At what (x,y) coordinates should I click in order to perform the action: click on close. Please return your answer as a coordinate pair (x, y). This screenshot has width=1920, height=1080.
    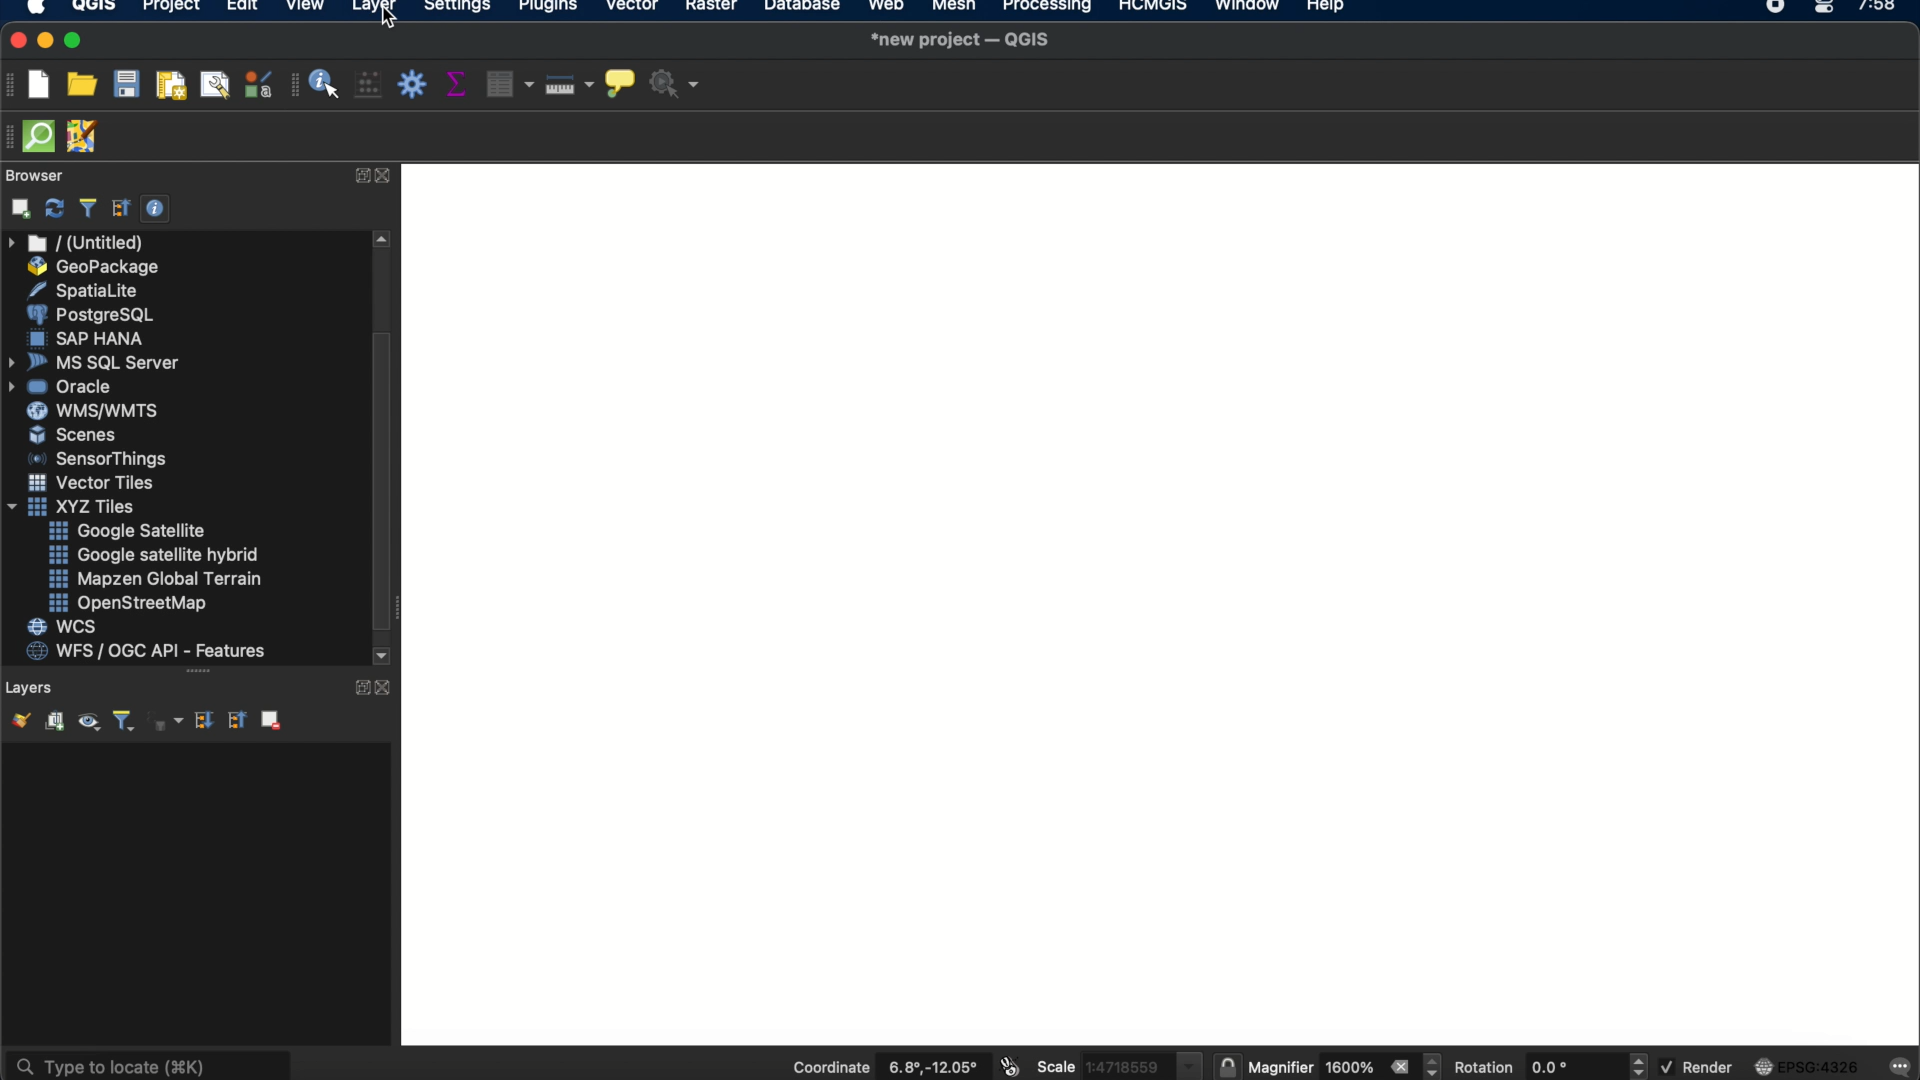
    Looking at the image, I should click on (387, 688).